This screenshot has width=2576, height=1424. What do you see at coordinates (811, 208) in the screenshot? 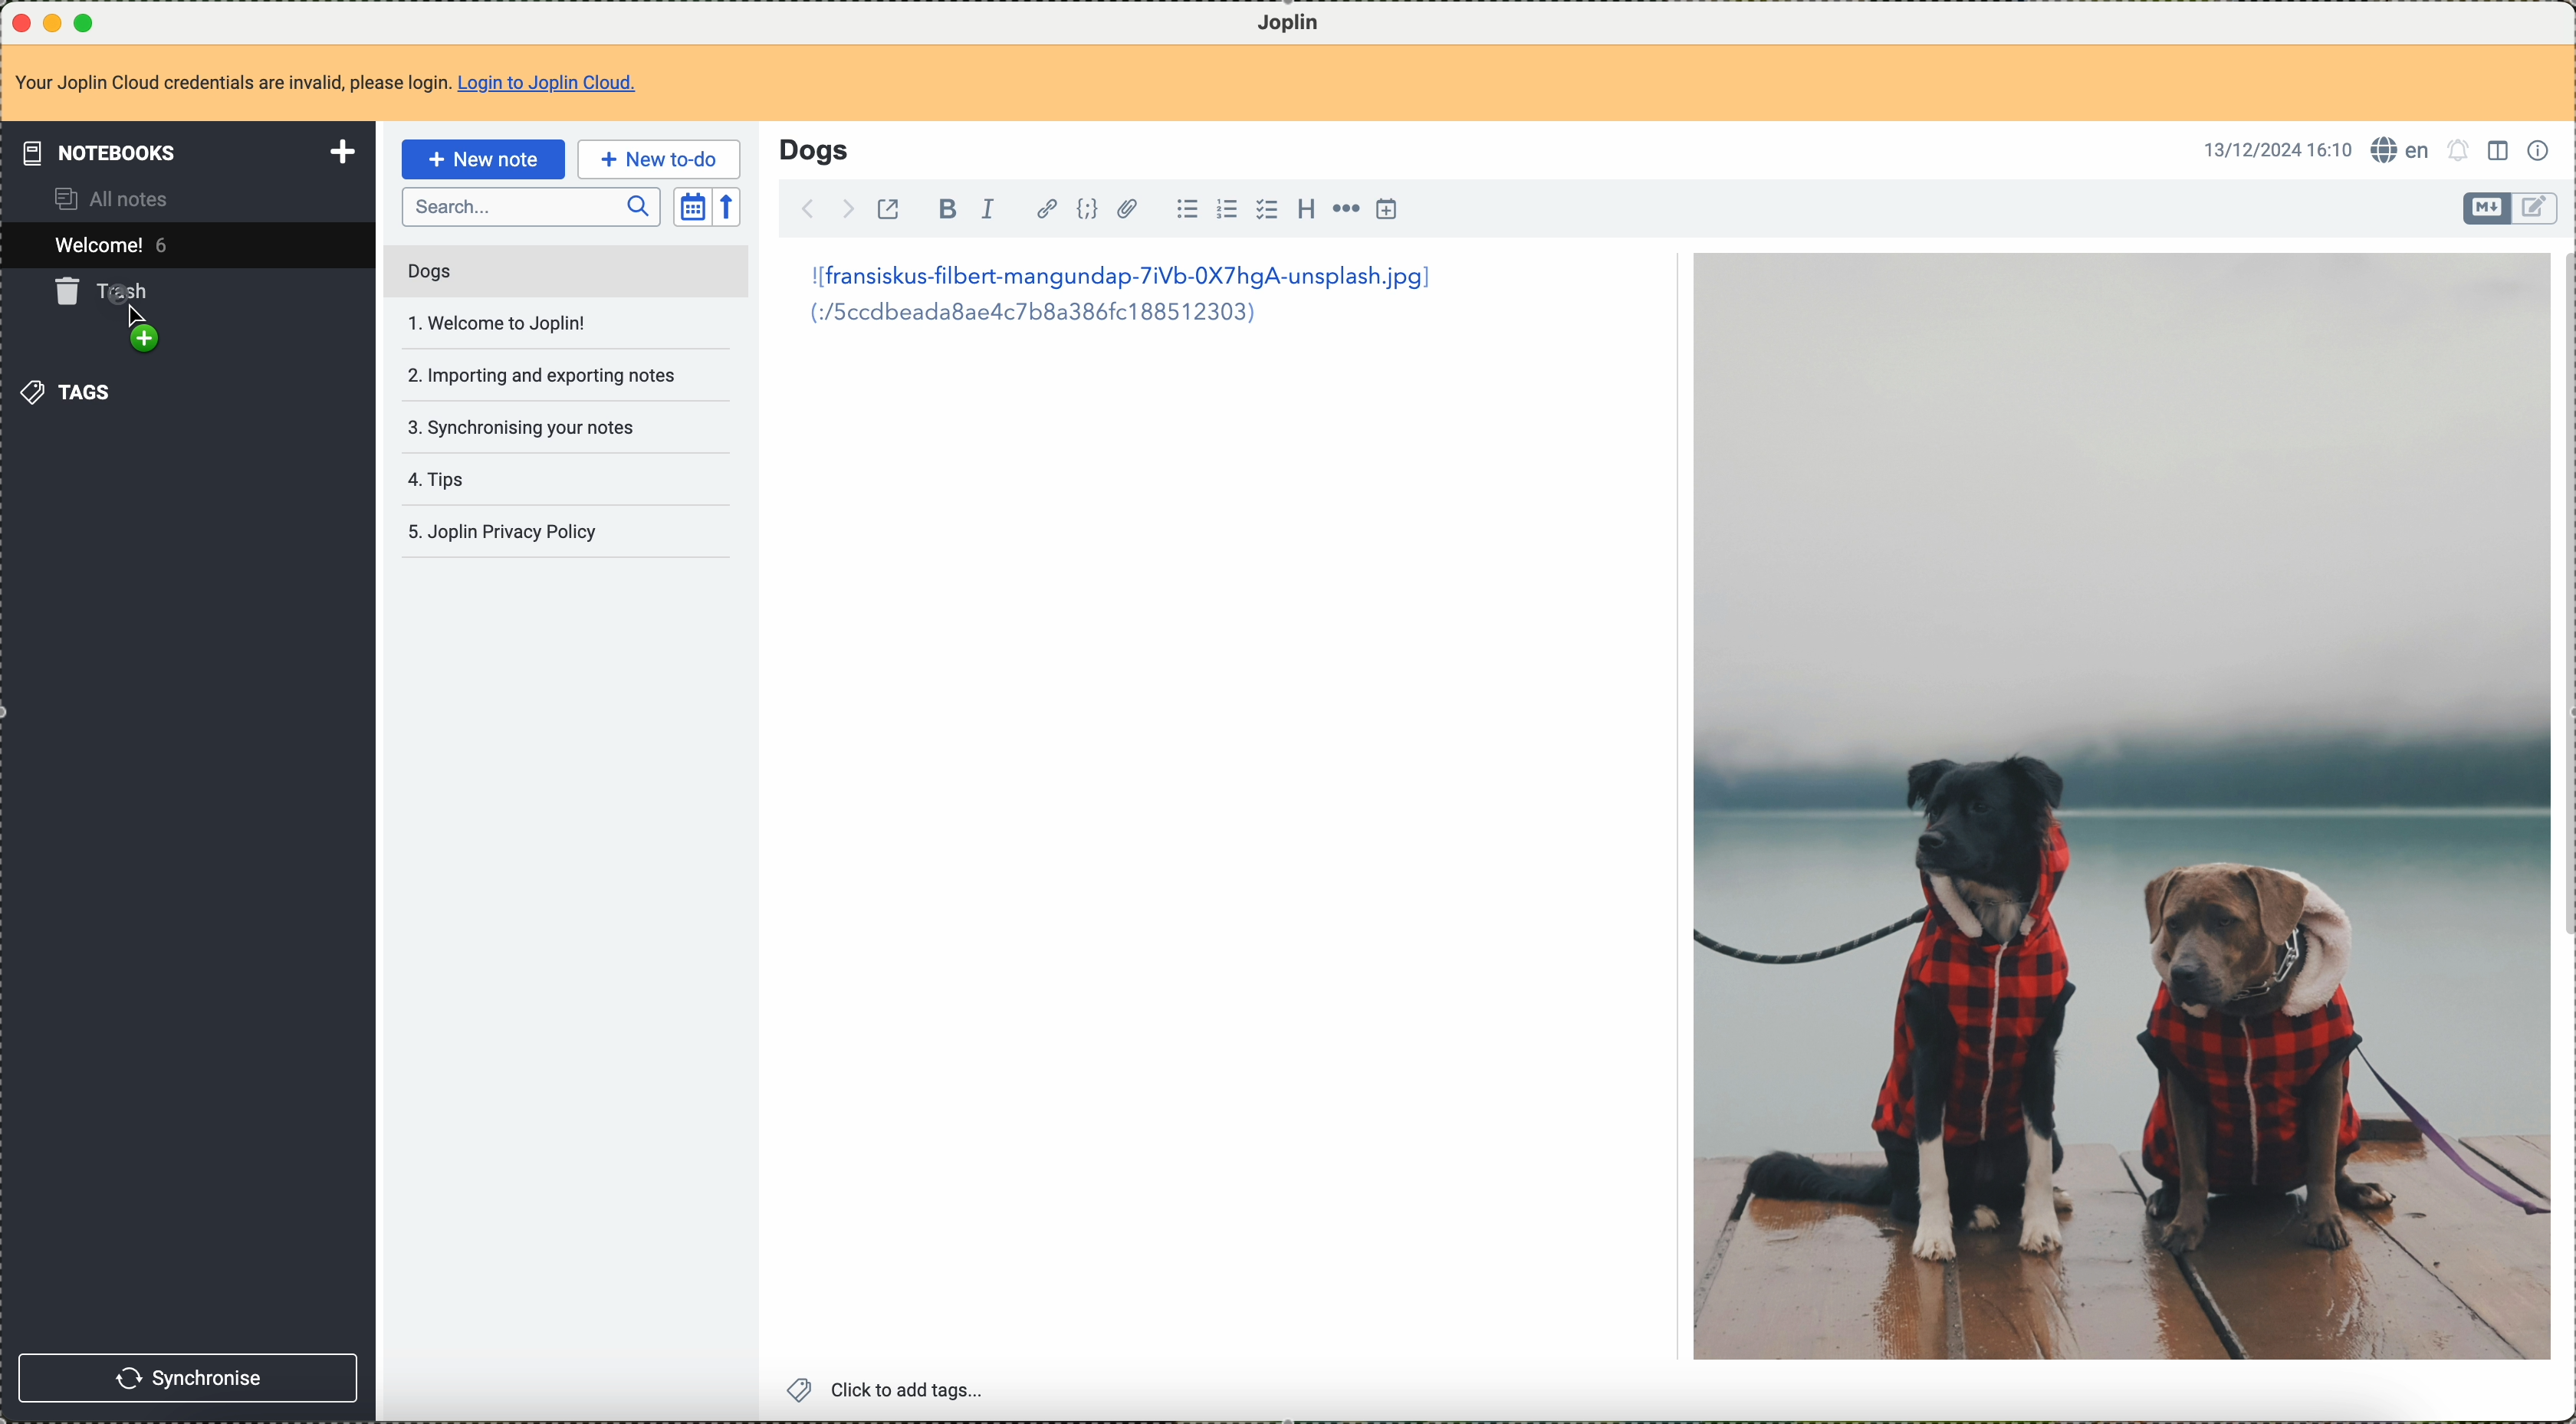
I see `back` at bounding box center [811, 208].